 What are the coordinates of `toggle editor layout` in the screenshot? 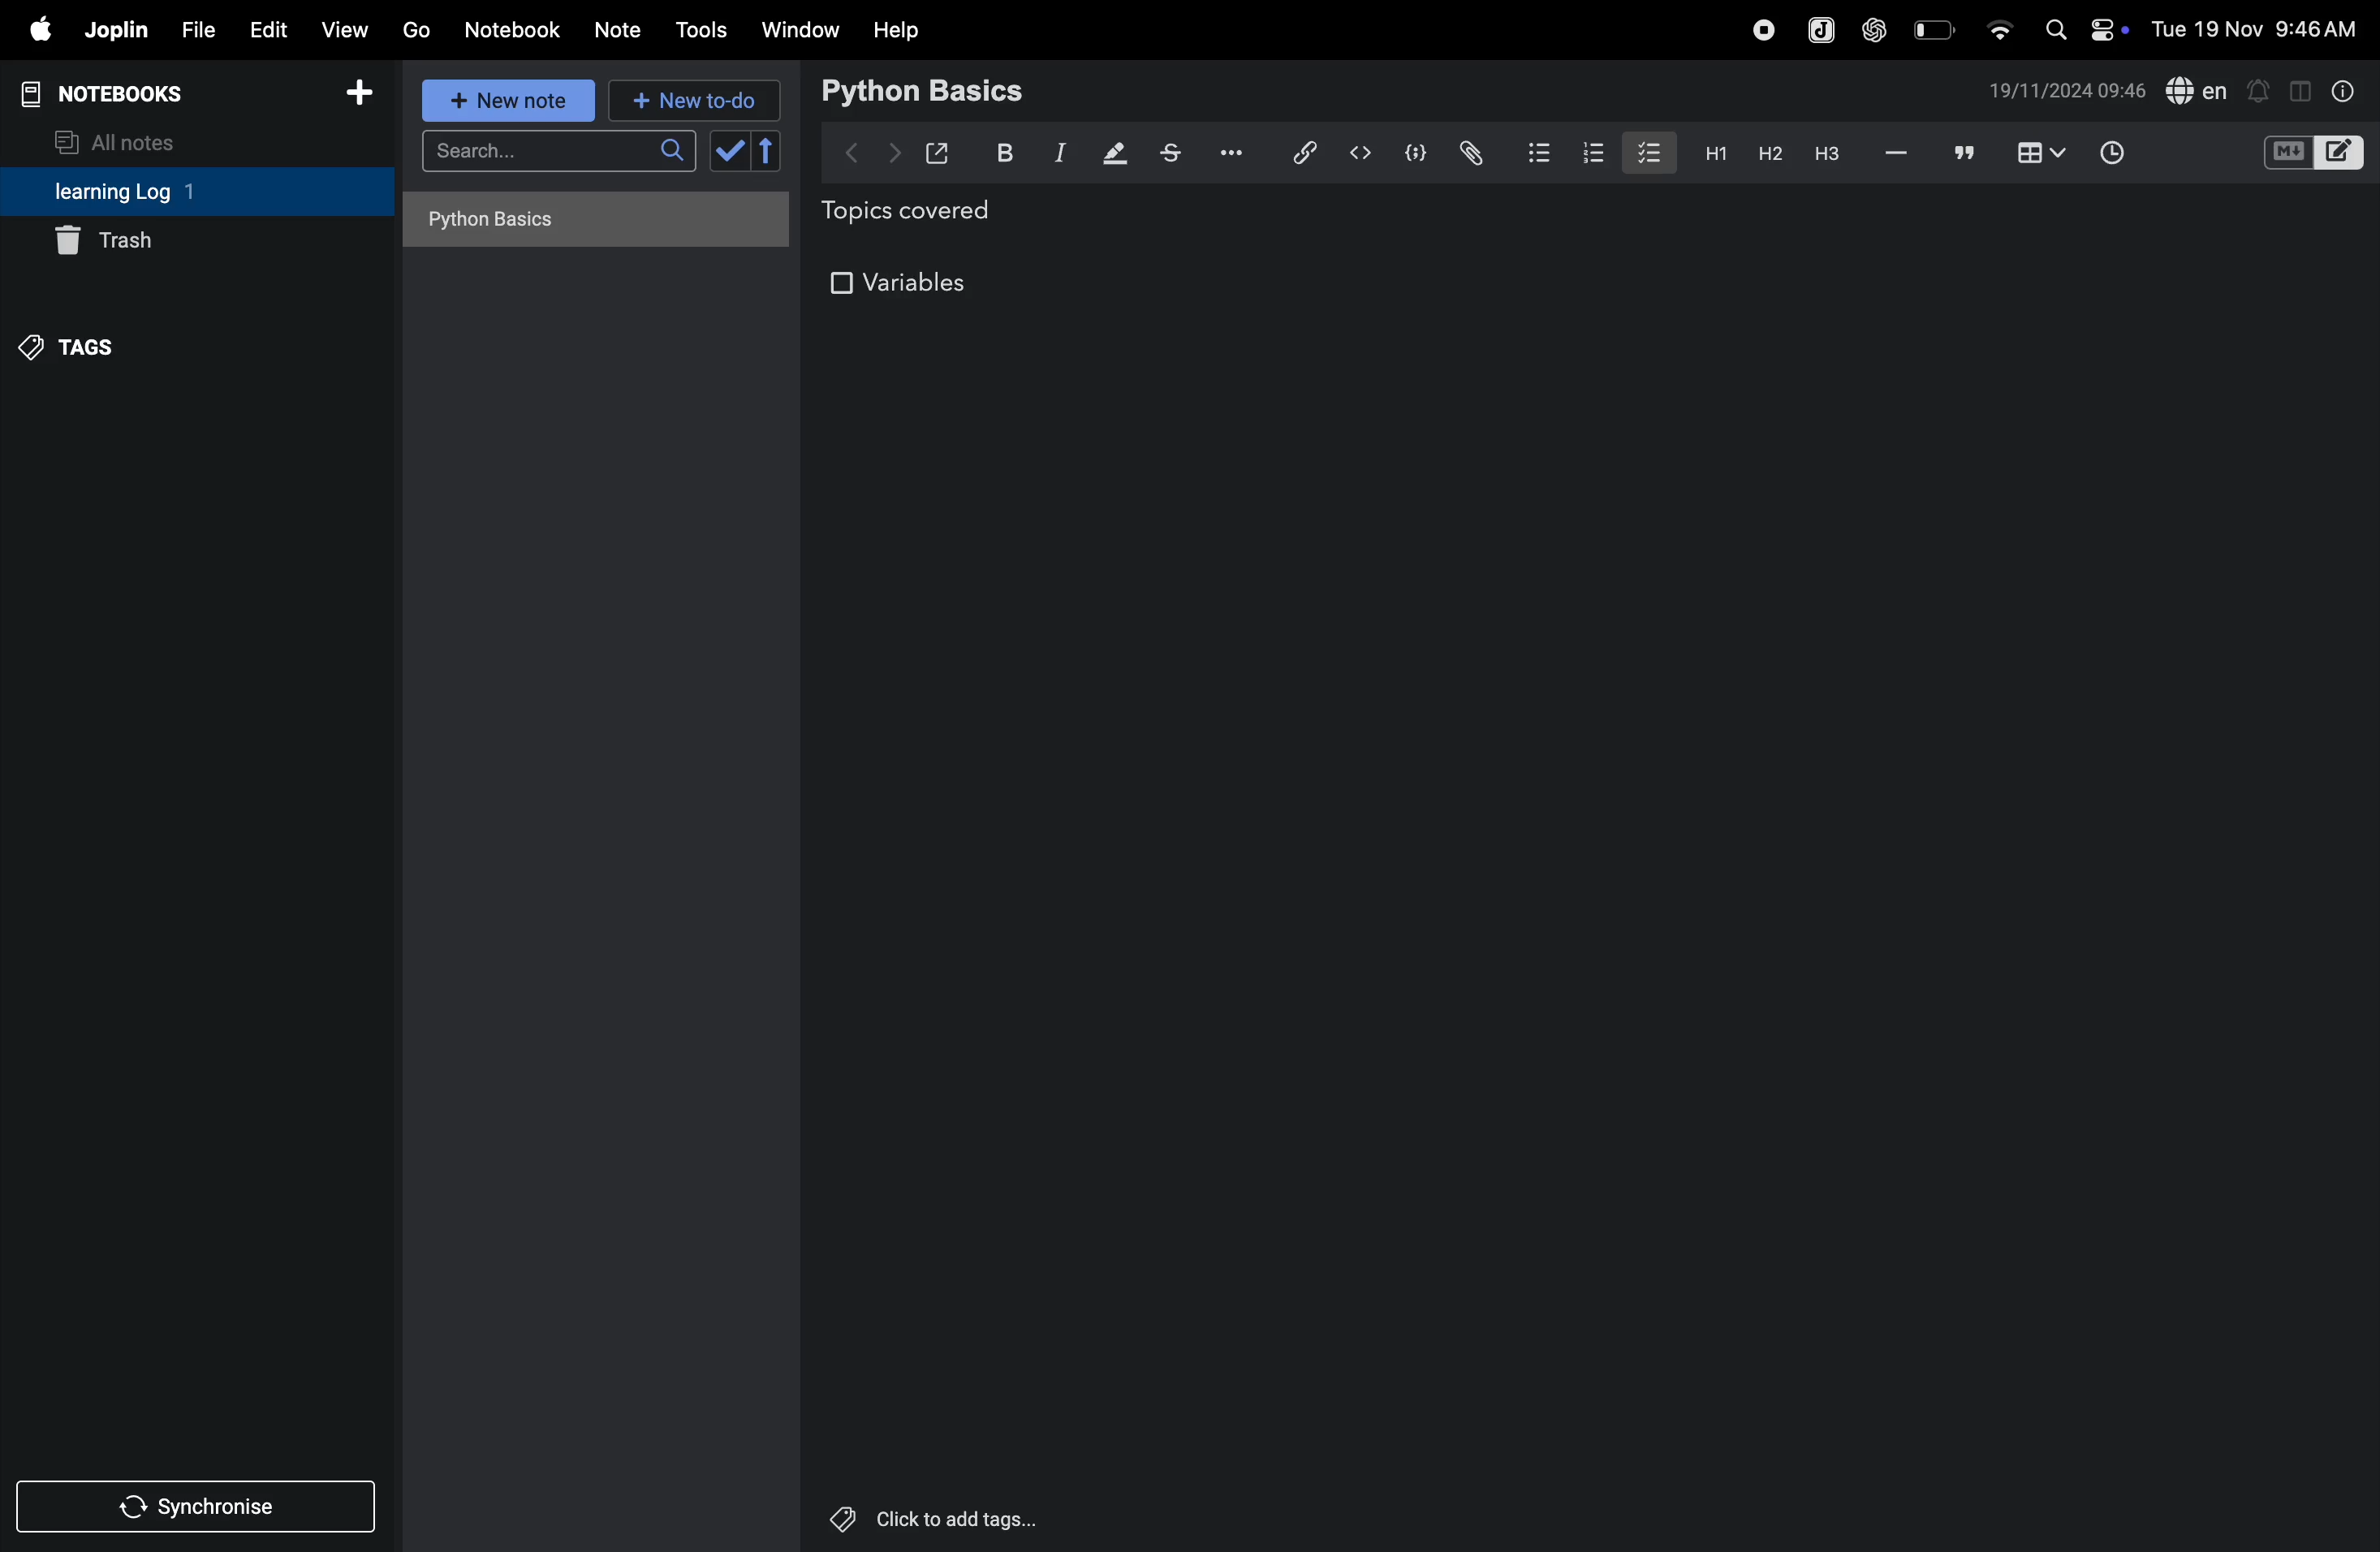 It's located at (2302, 89).